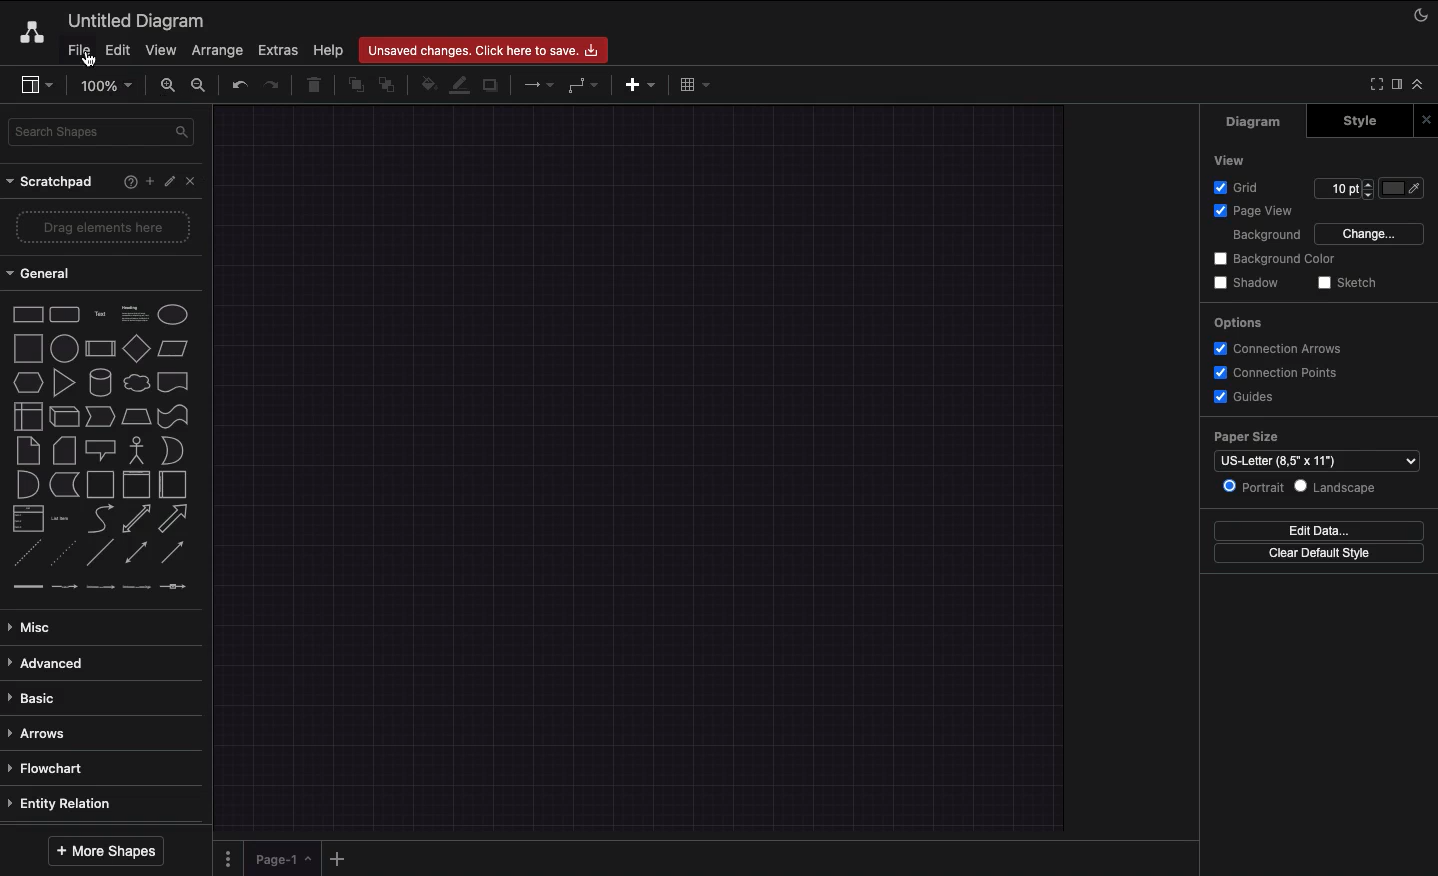  I want to click on Close, so click(1429, 119).